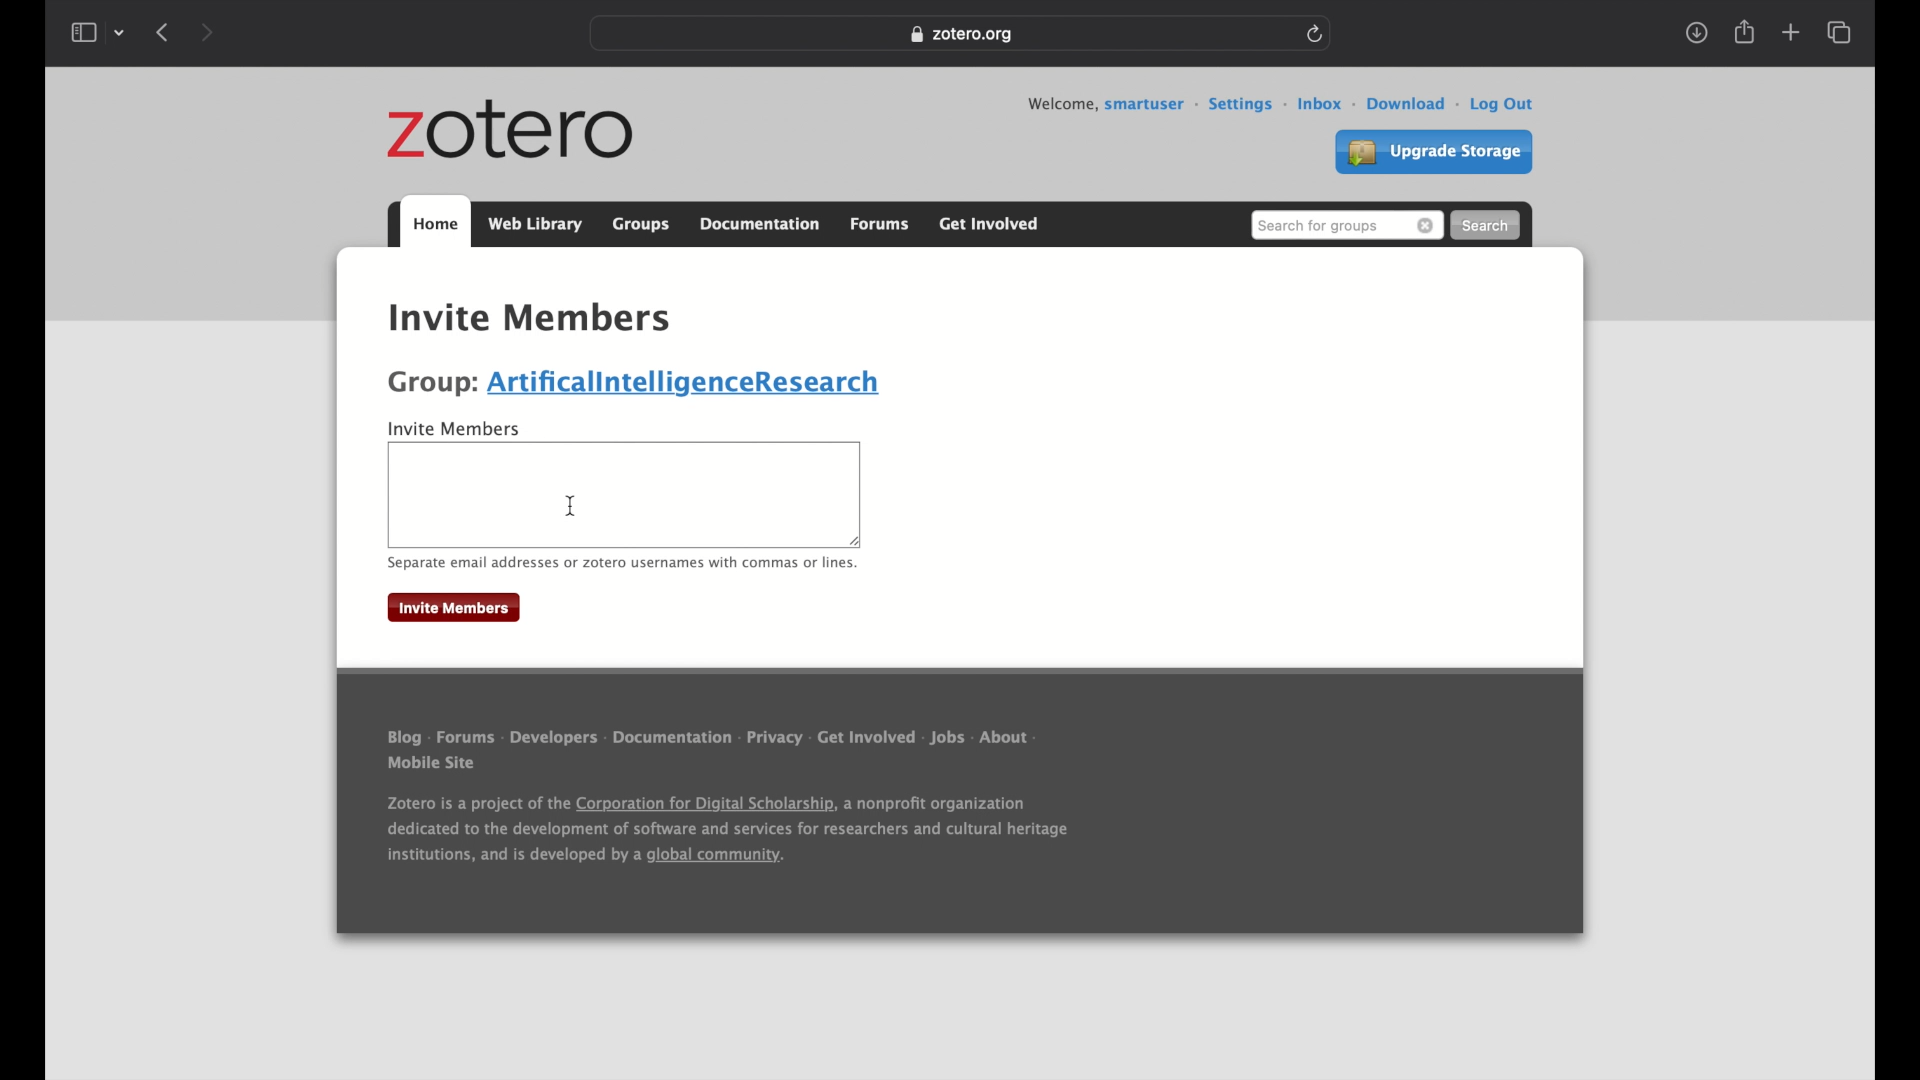  Describe the element at coordinates (1113, 105) in the screenshot. I see `welcome, smartuser` at that location.